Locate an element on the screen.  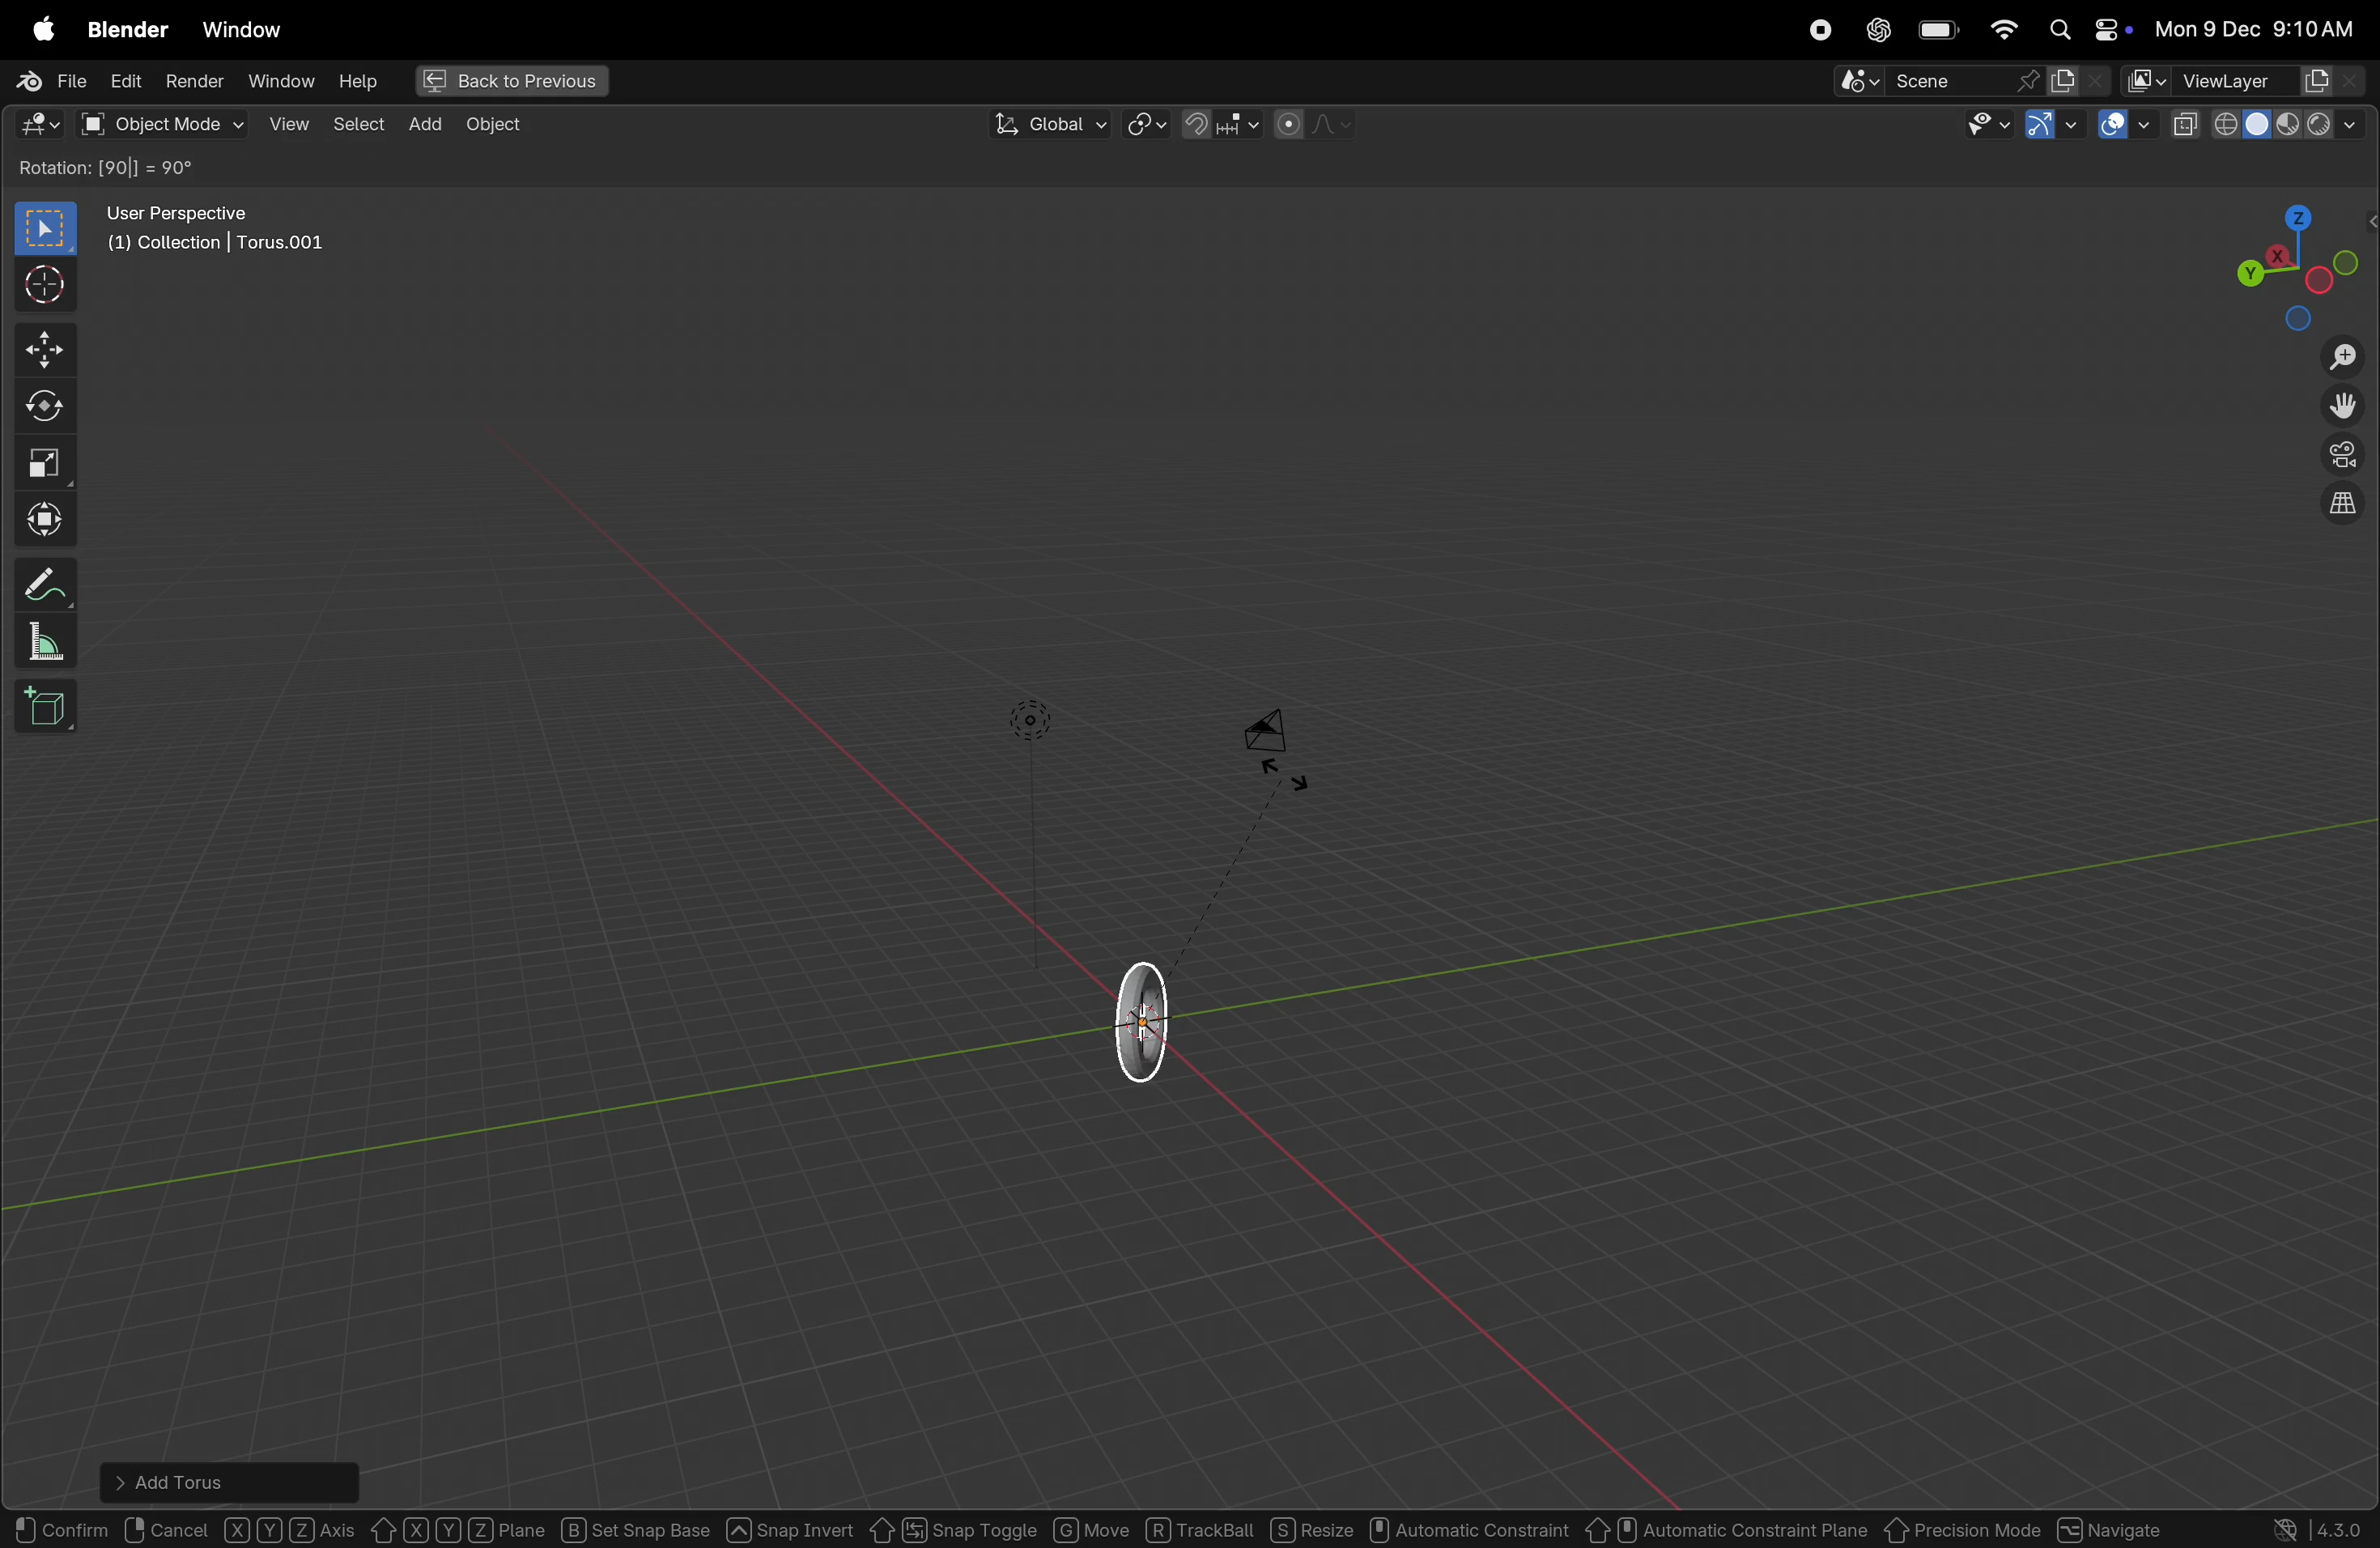
zoom in zoom out is located at coordinates (2349, 357).